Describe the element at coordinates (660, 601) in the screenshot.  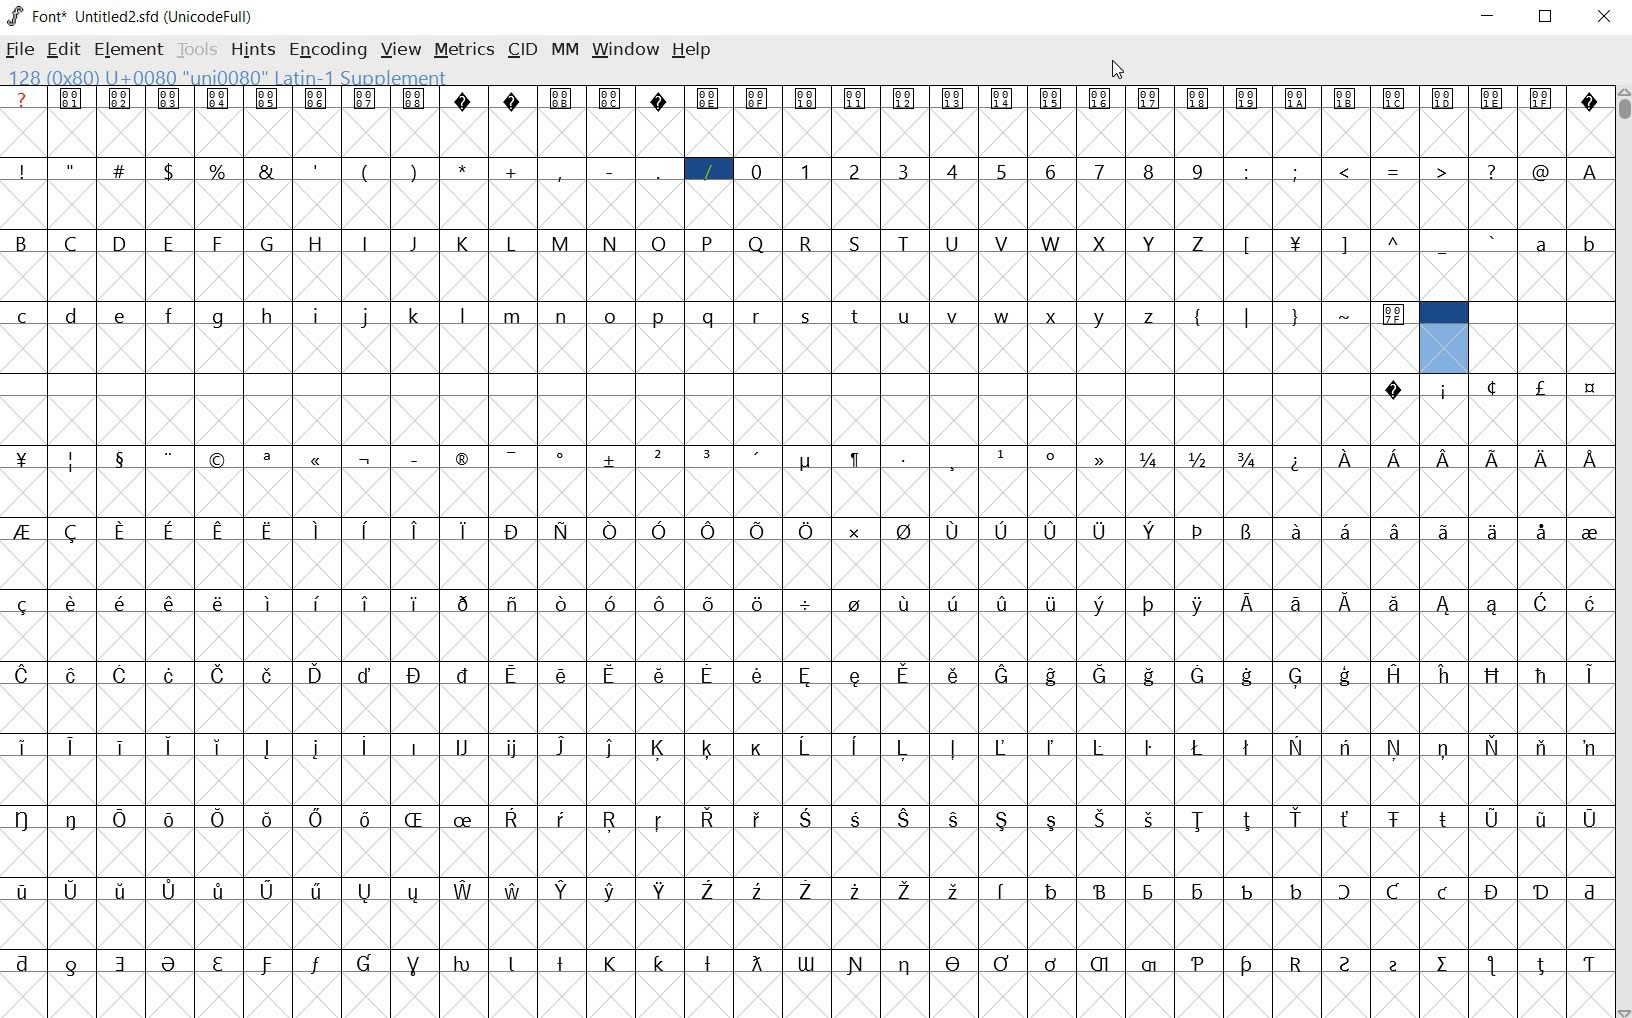
I see `Symbol` at that location.